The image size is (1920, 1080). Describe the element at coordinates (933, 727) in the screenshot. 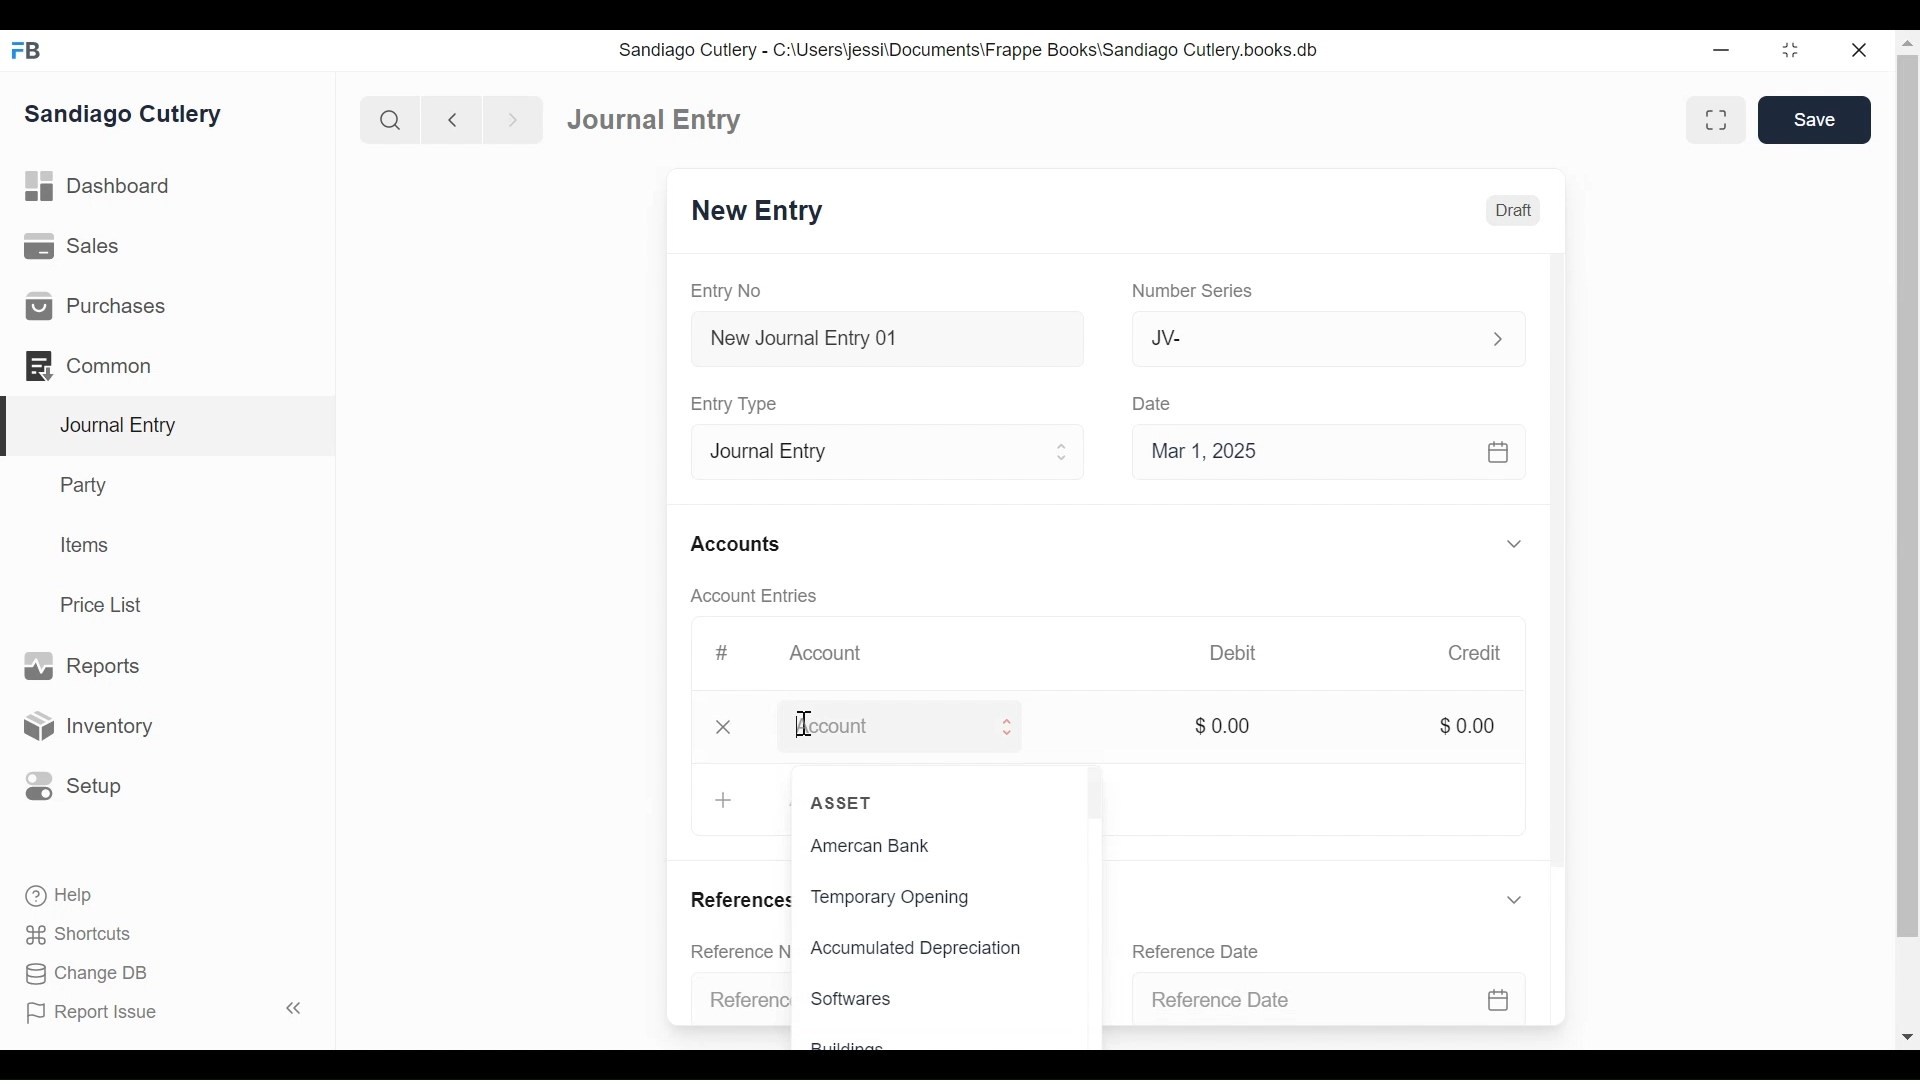

I see `Account` at that location.